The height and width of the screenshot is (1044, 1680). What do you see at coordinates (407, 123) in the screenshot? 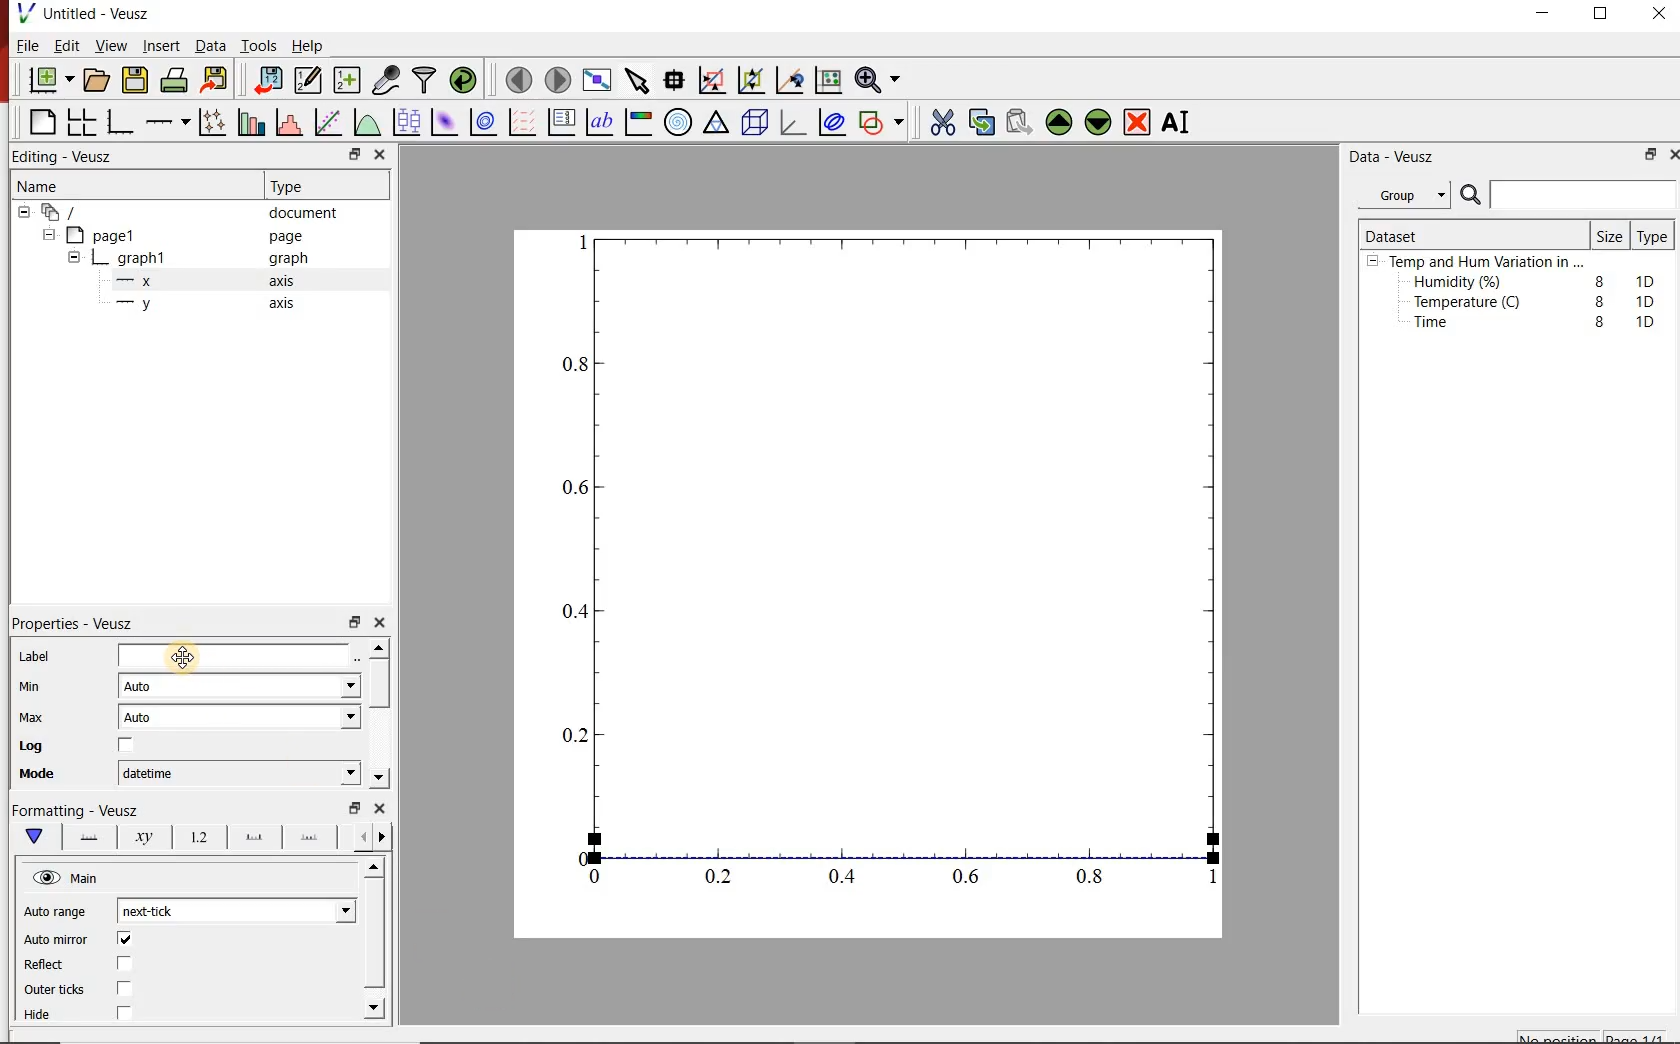
I see `plot box plots` at bounding box center [407, 123].